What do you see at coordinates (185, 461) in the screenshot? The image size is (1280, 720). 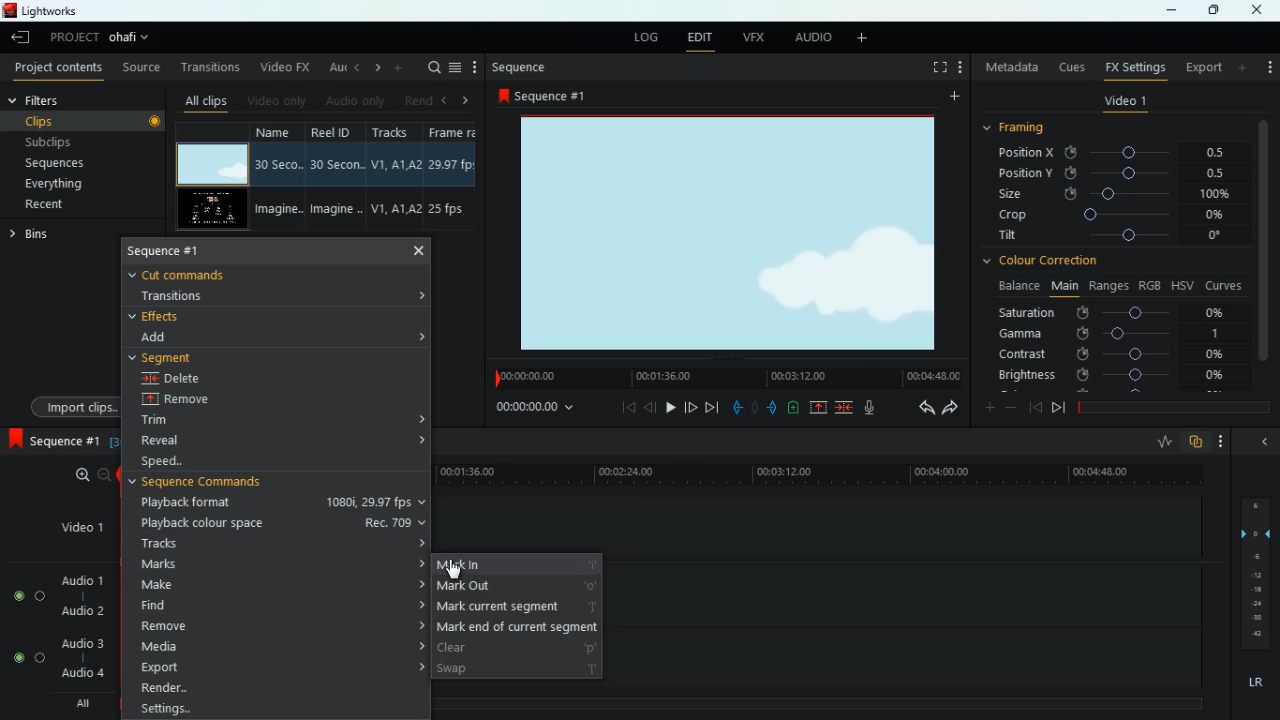 I see `speed` at bounding box center [185, 461].